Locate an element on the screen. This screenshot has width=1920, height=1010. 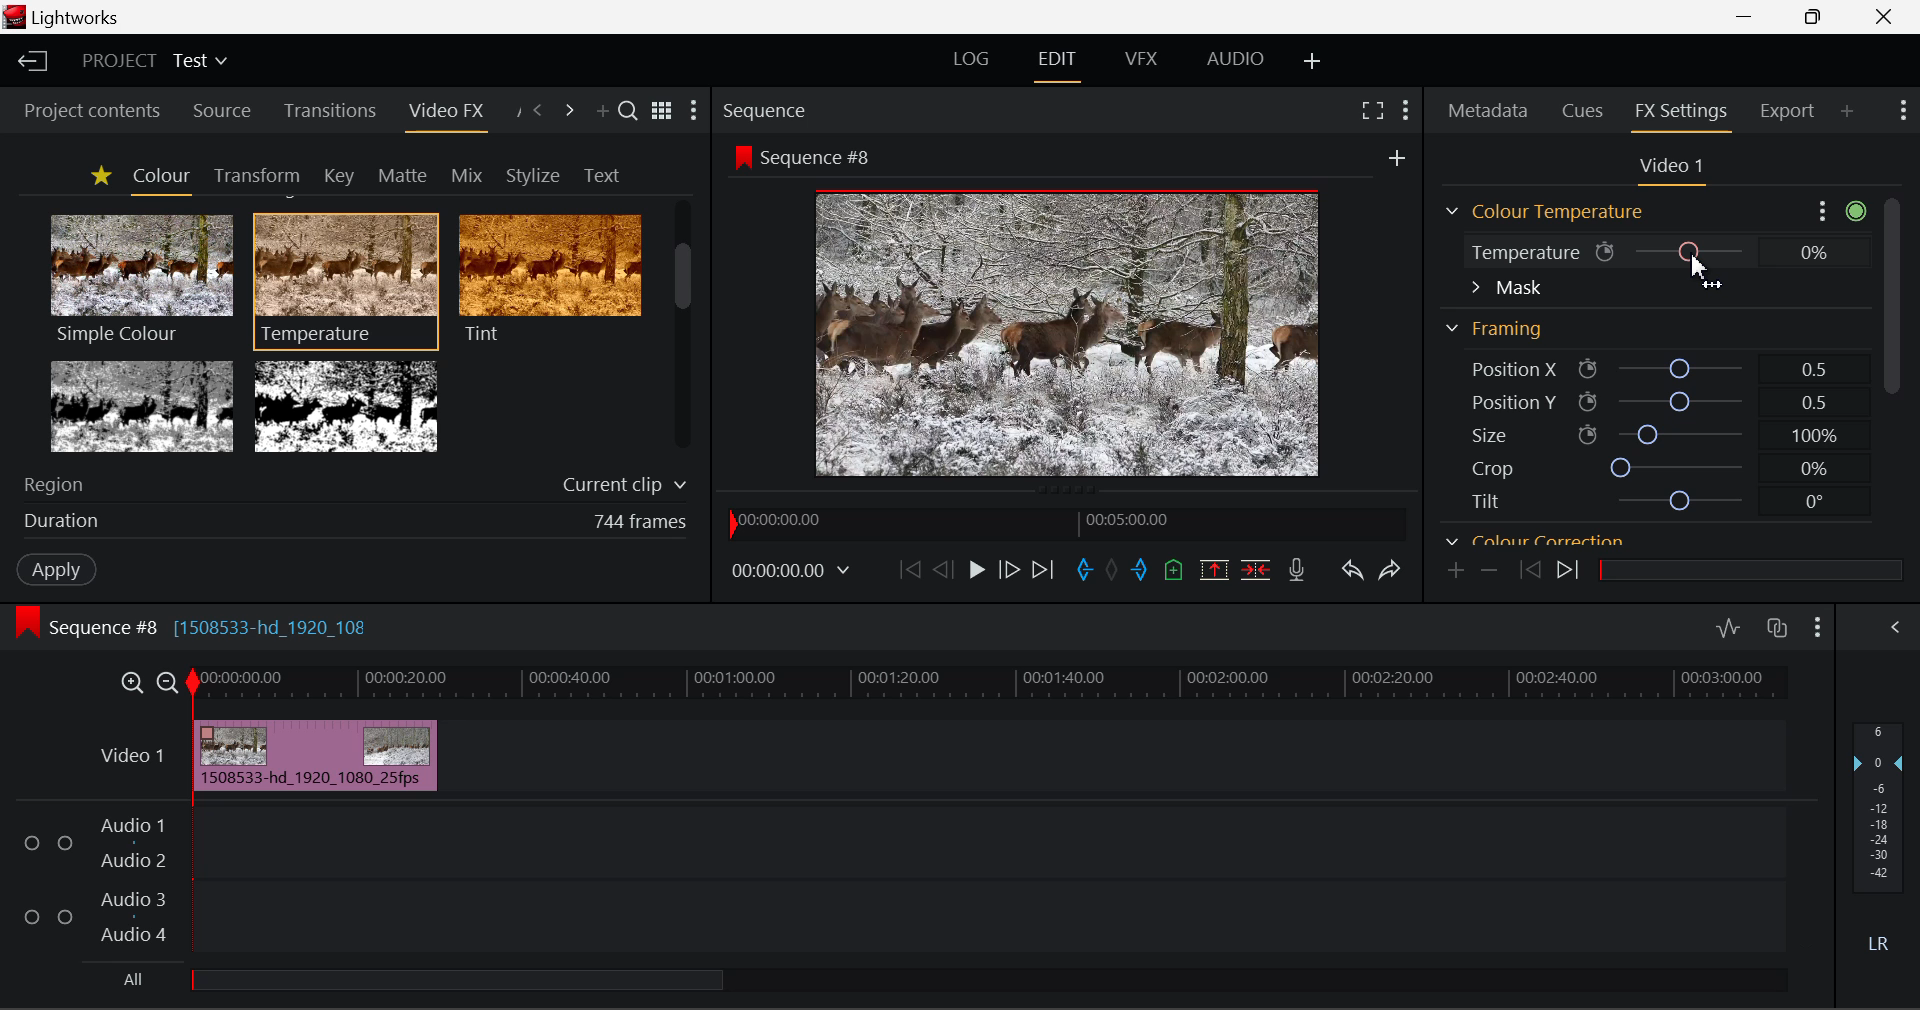
Metadata is located at coordinates (1486, 110).